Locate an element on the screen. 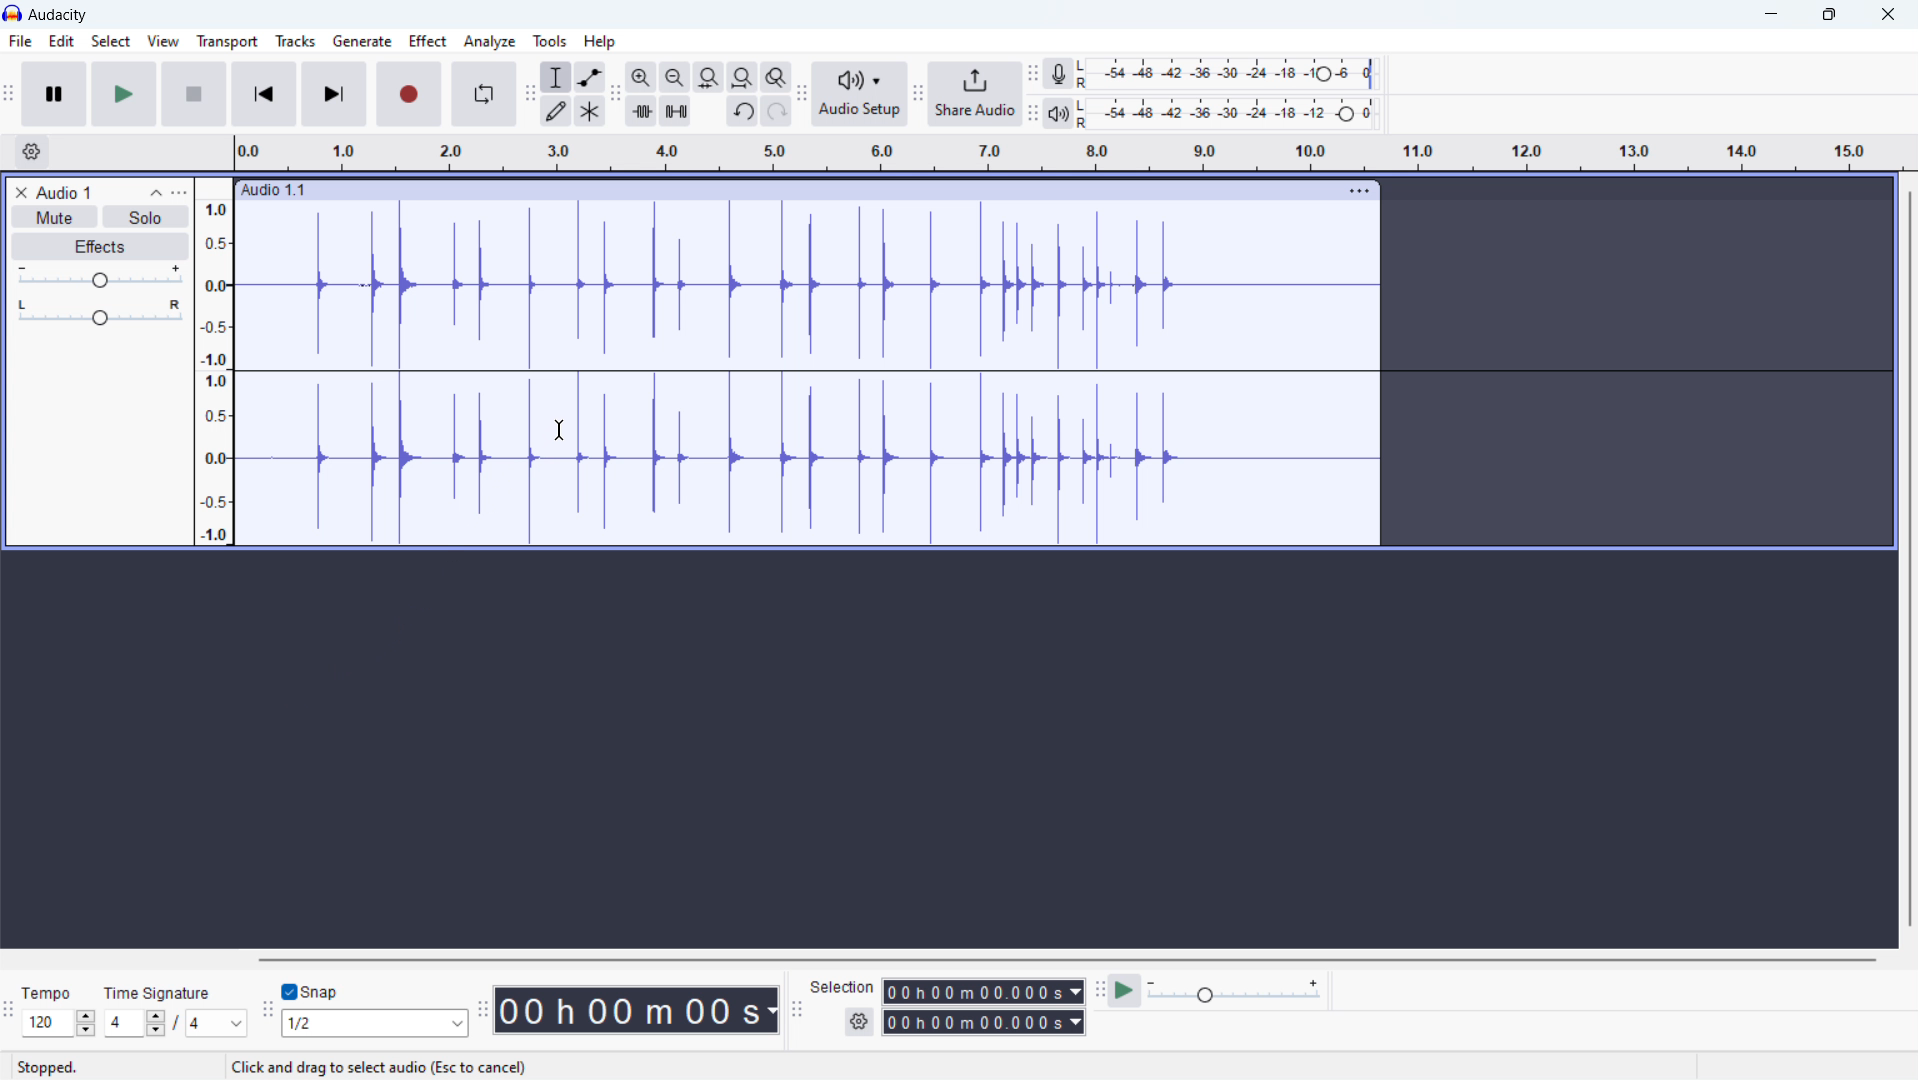 The image size is (1918, 1080). transport is located at coordinates (226, 41).